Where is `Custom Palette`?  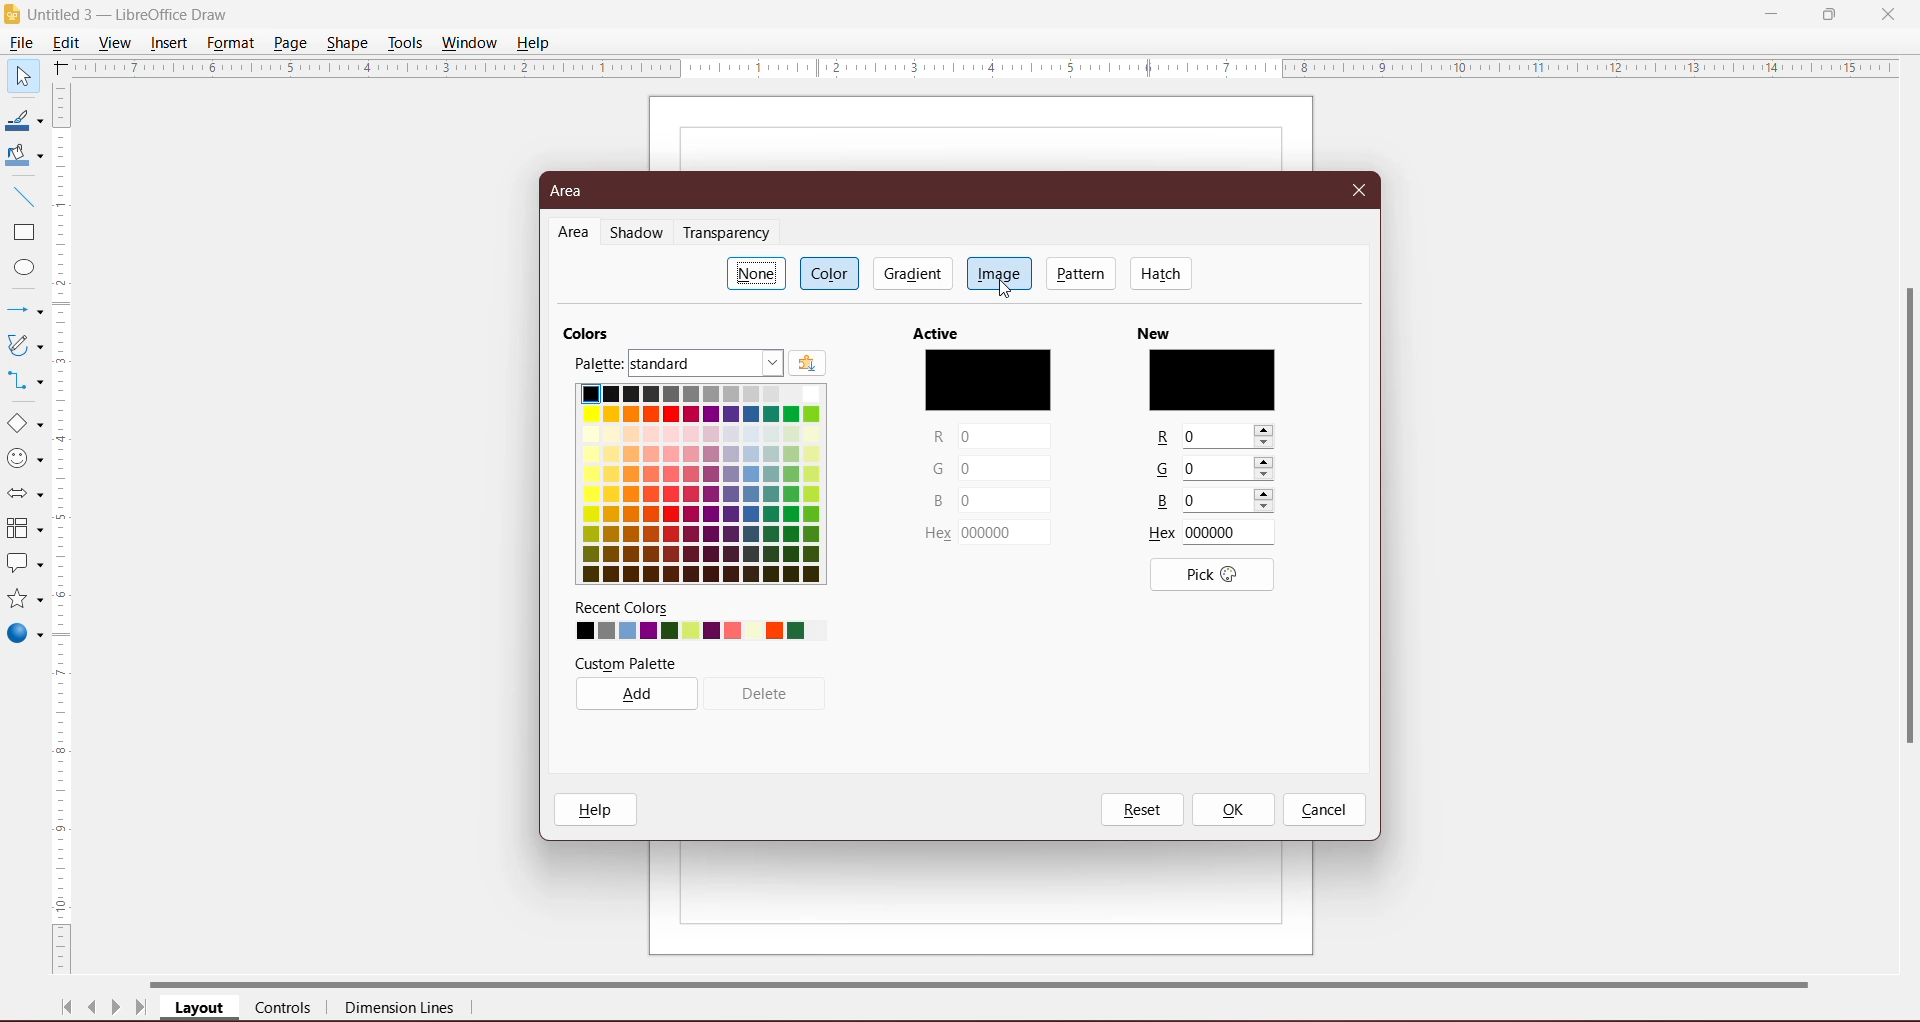 Custom Palette is located at coordinates (694, 661).